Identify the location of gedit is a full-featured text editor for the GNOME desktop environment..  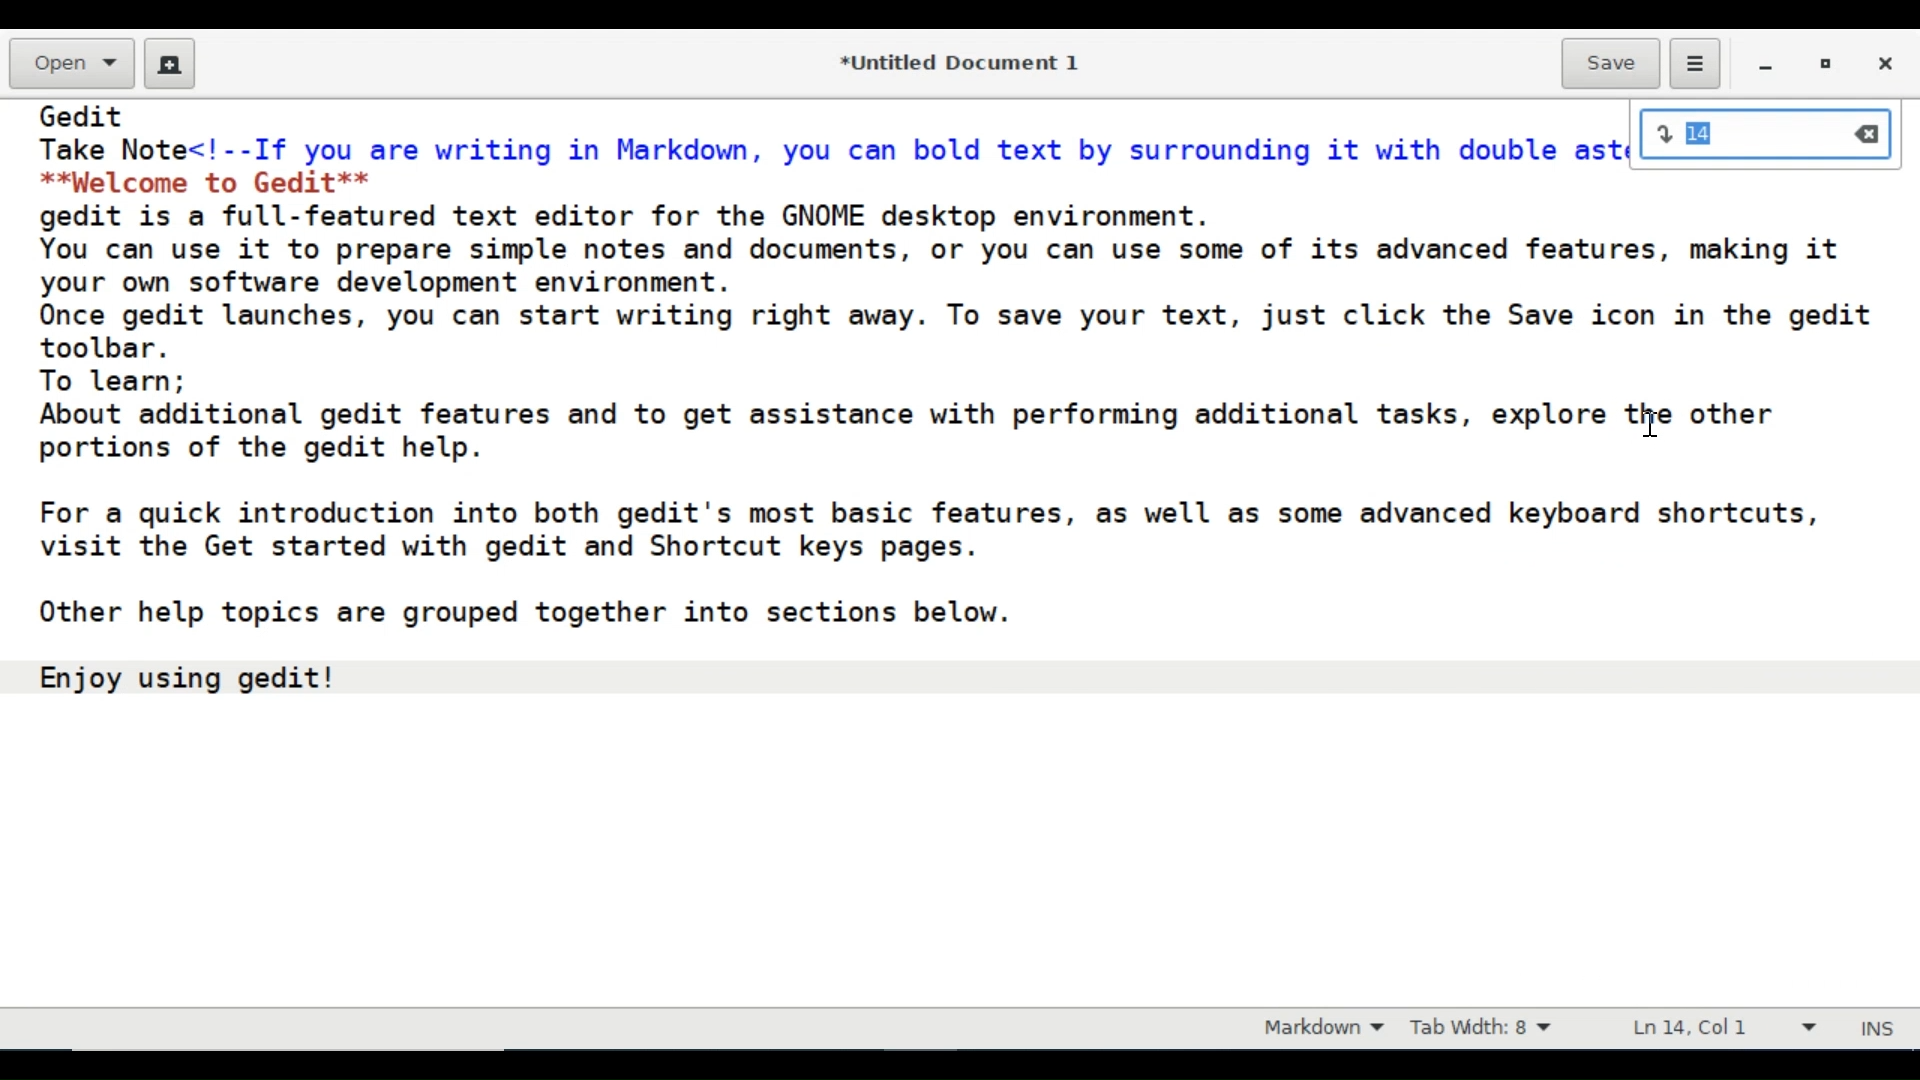
(639, 214).